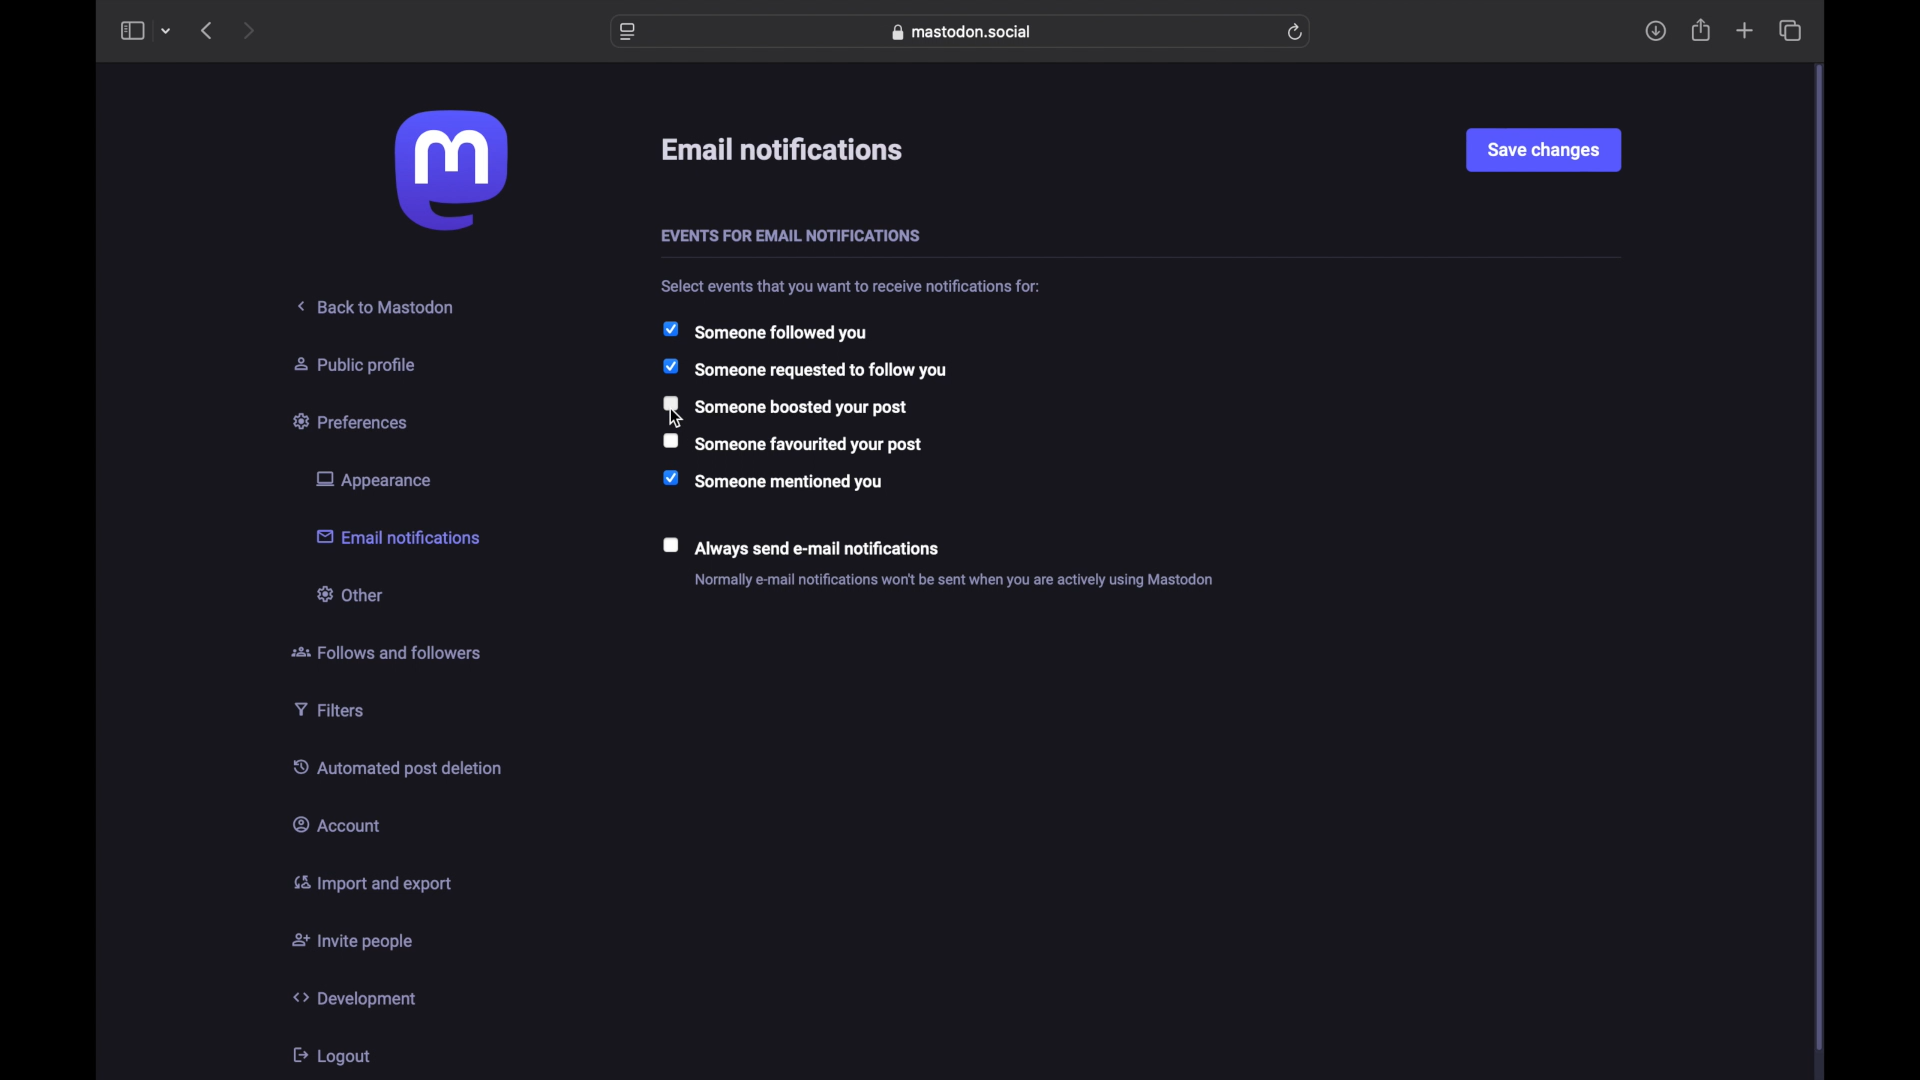 Image resolution: width=1920 pixels, height=1080 pixels. I want to click on save changes, so click(1543, 149).